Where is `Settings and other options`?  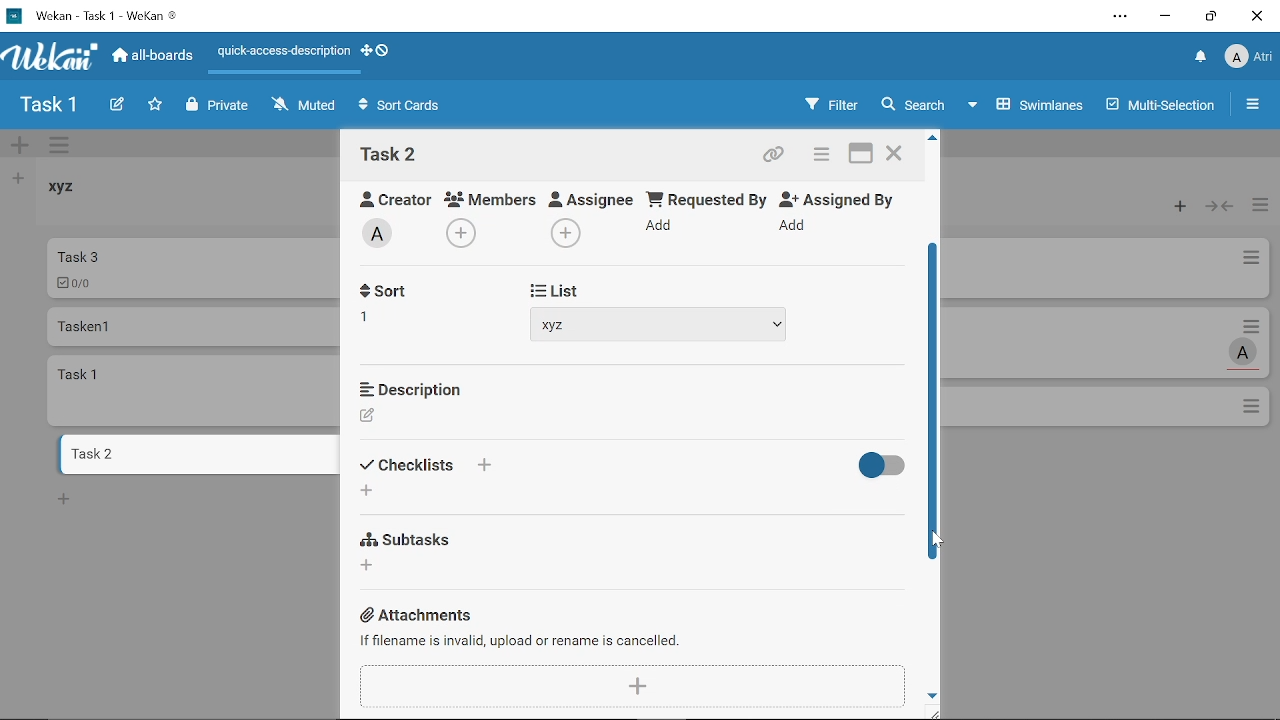 Settings and other options is located at coordinates (1122, 18).